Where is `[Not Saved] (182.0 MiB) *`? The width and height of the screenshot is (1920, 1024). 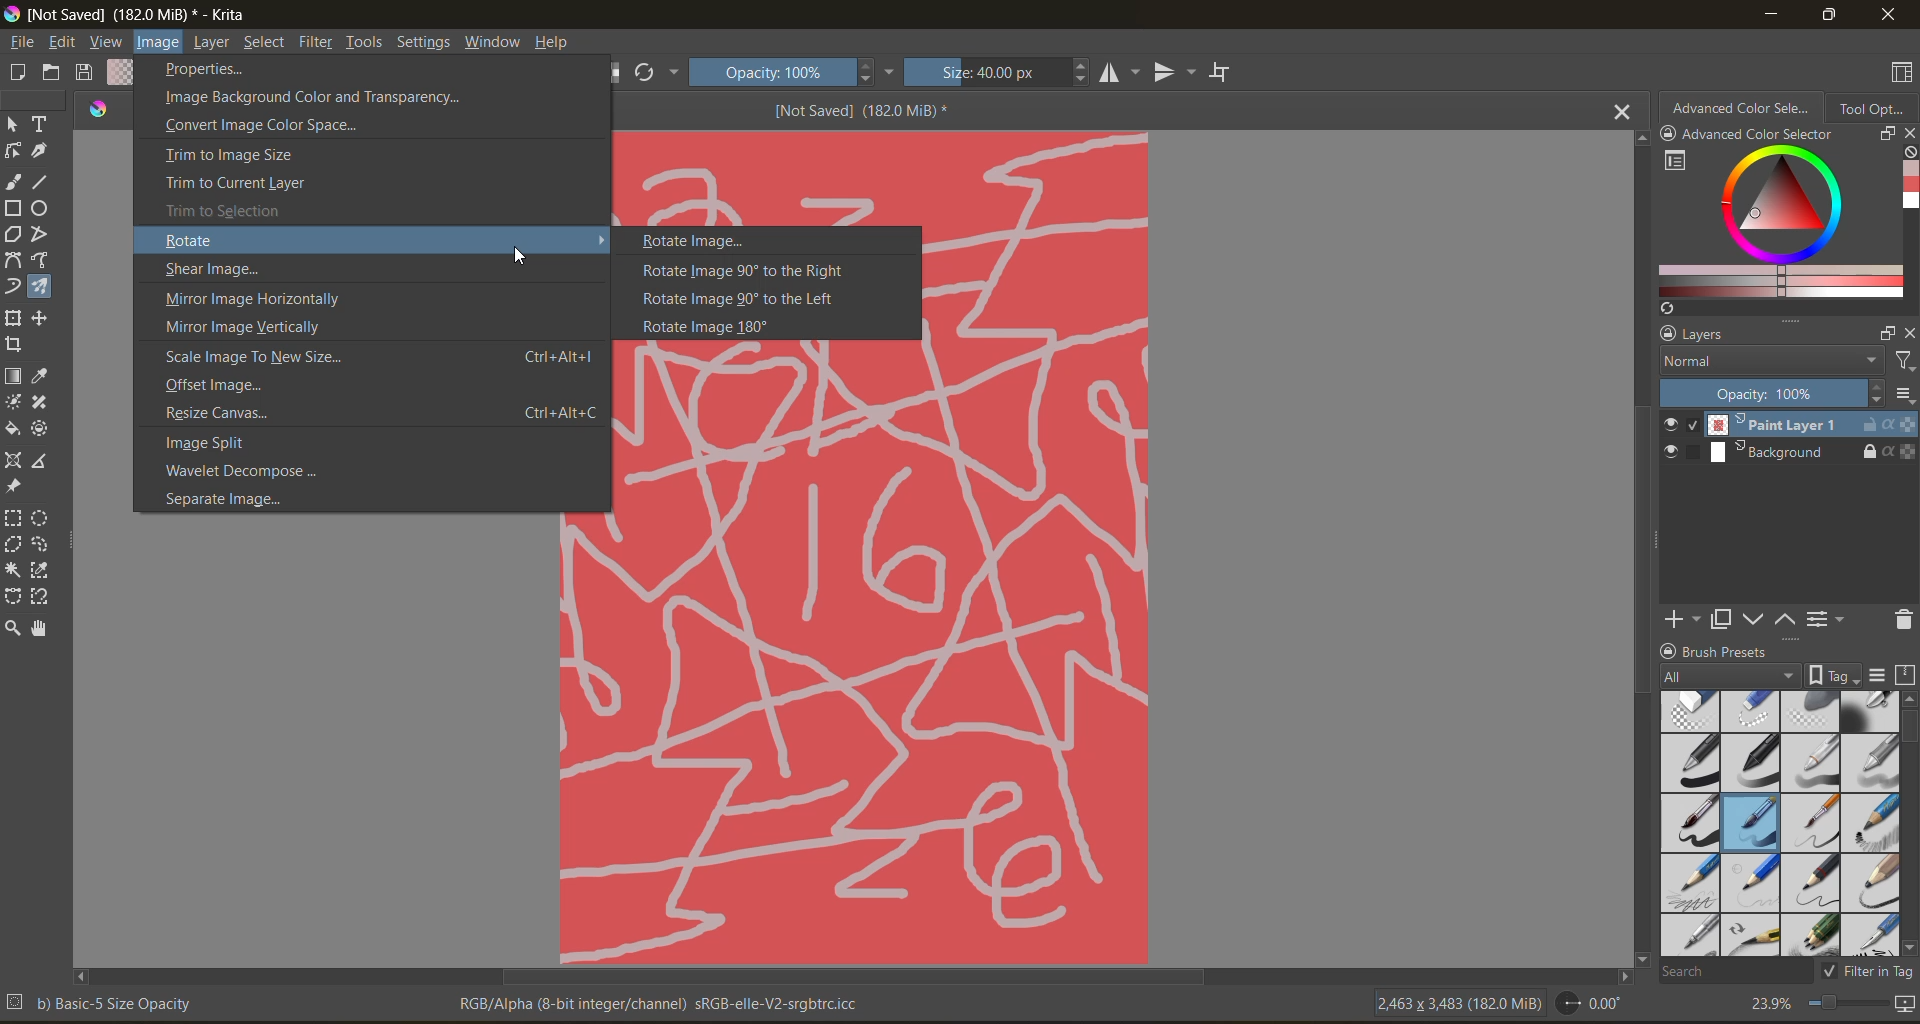 [Not Saved] (182.0 MiB) * is located at coordinates (862, 109).